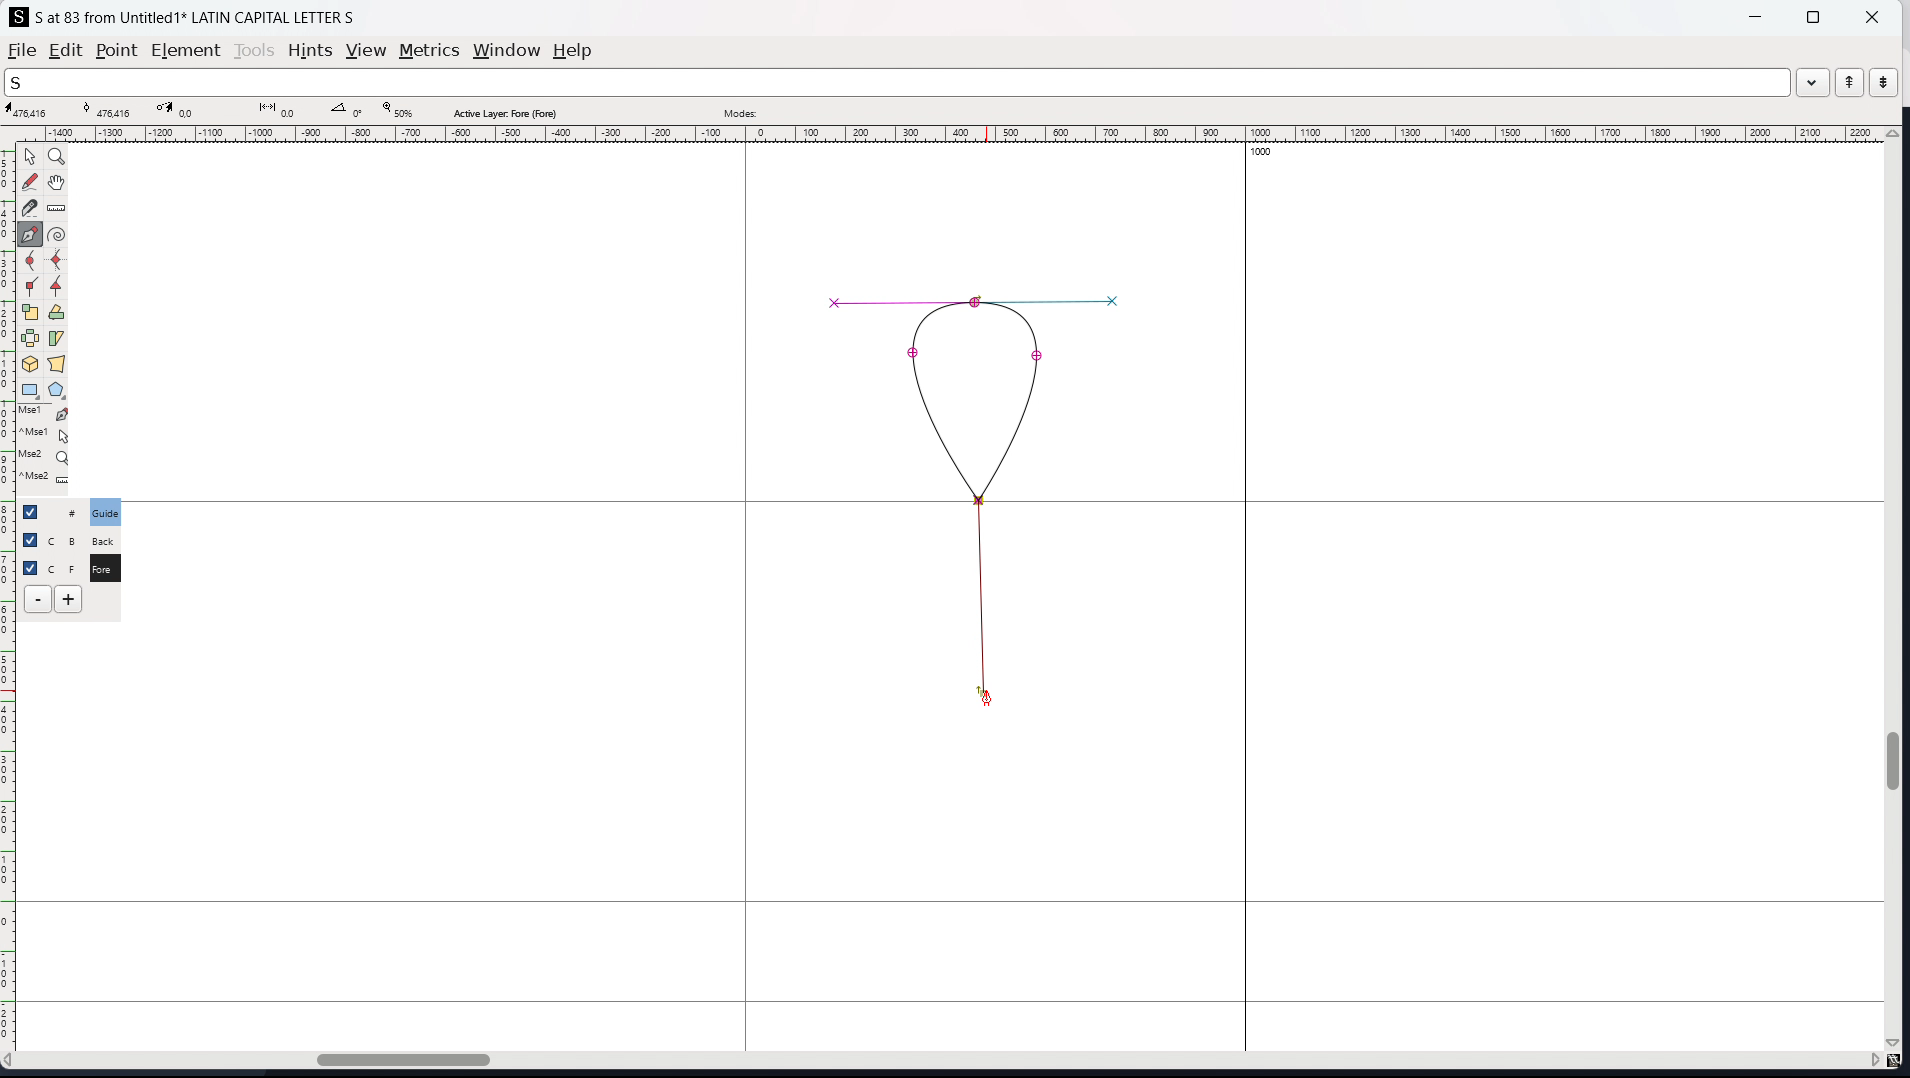  I want to click on window, so click(506, 51).